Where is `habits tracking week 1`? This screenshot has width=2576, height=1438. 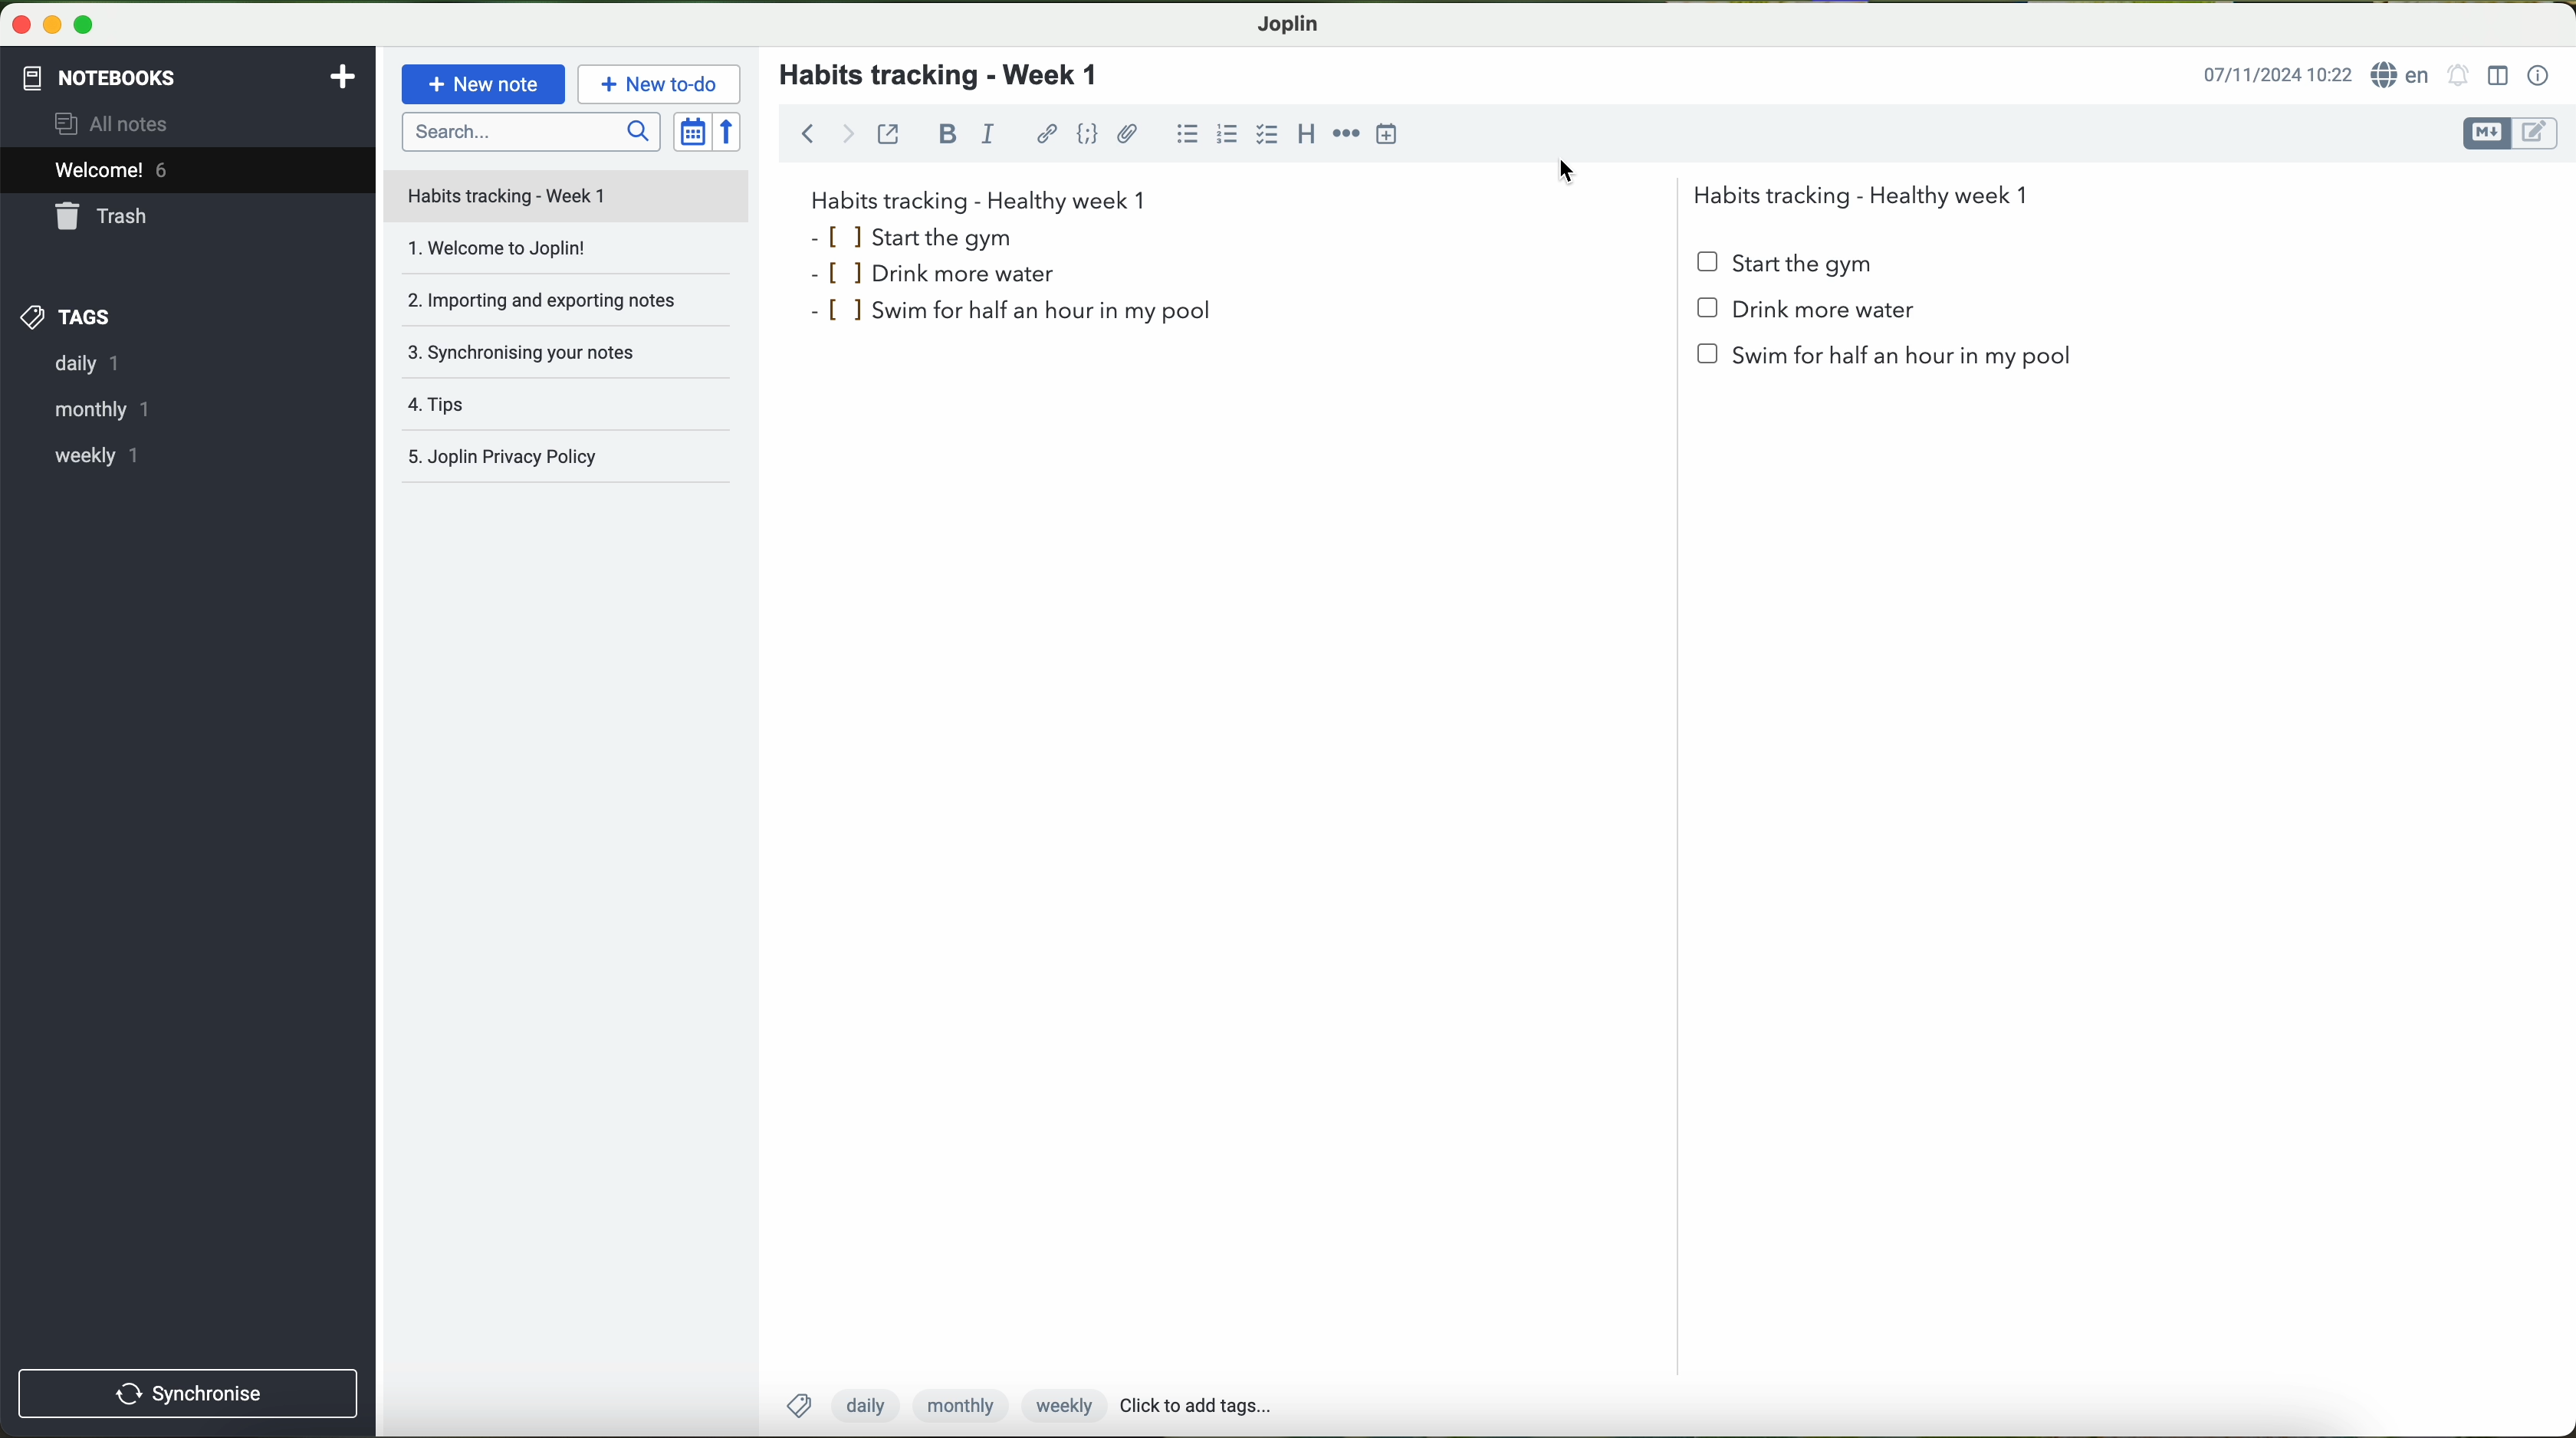
habits tracking week 1 is located at coordinates (979, 198).